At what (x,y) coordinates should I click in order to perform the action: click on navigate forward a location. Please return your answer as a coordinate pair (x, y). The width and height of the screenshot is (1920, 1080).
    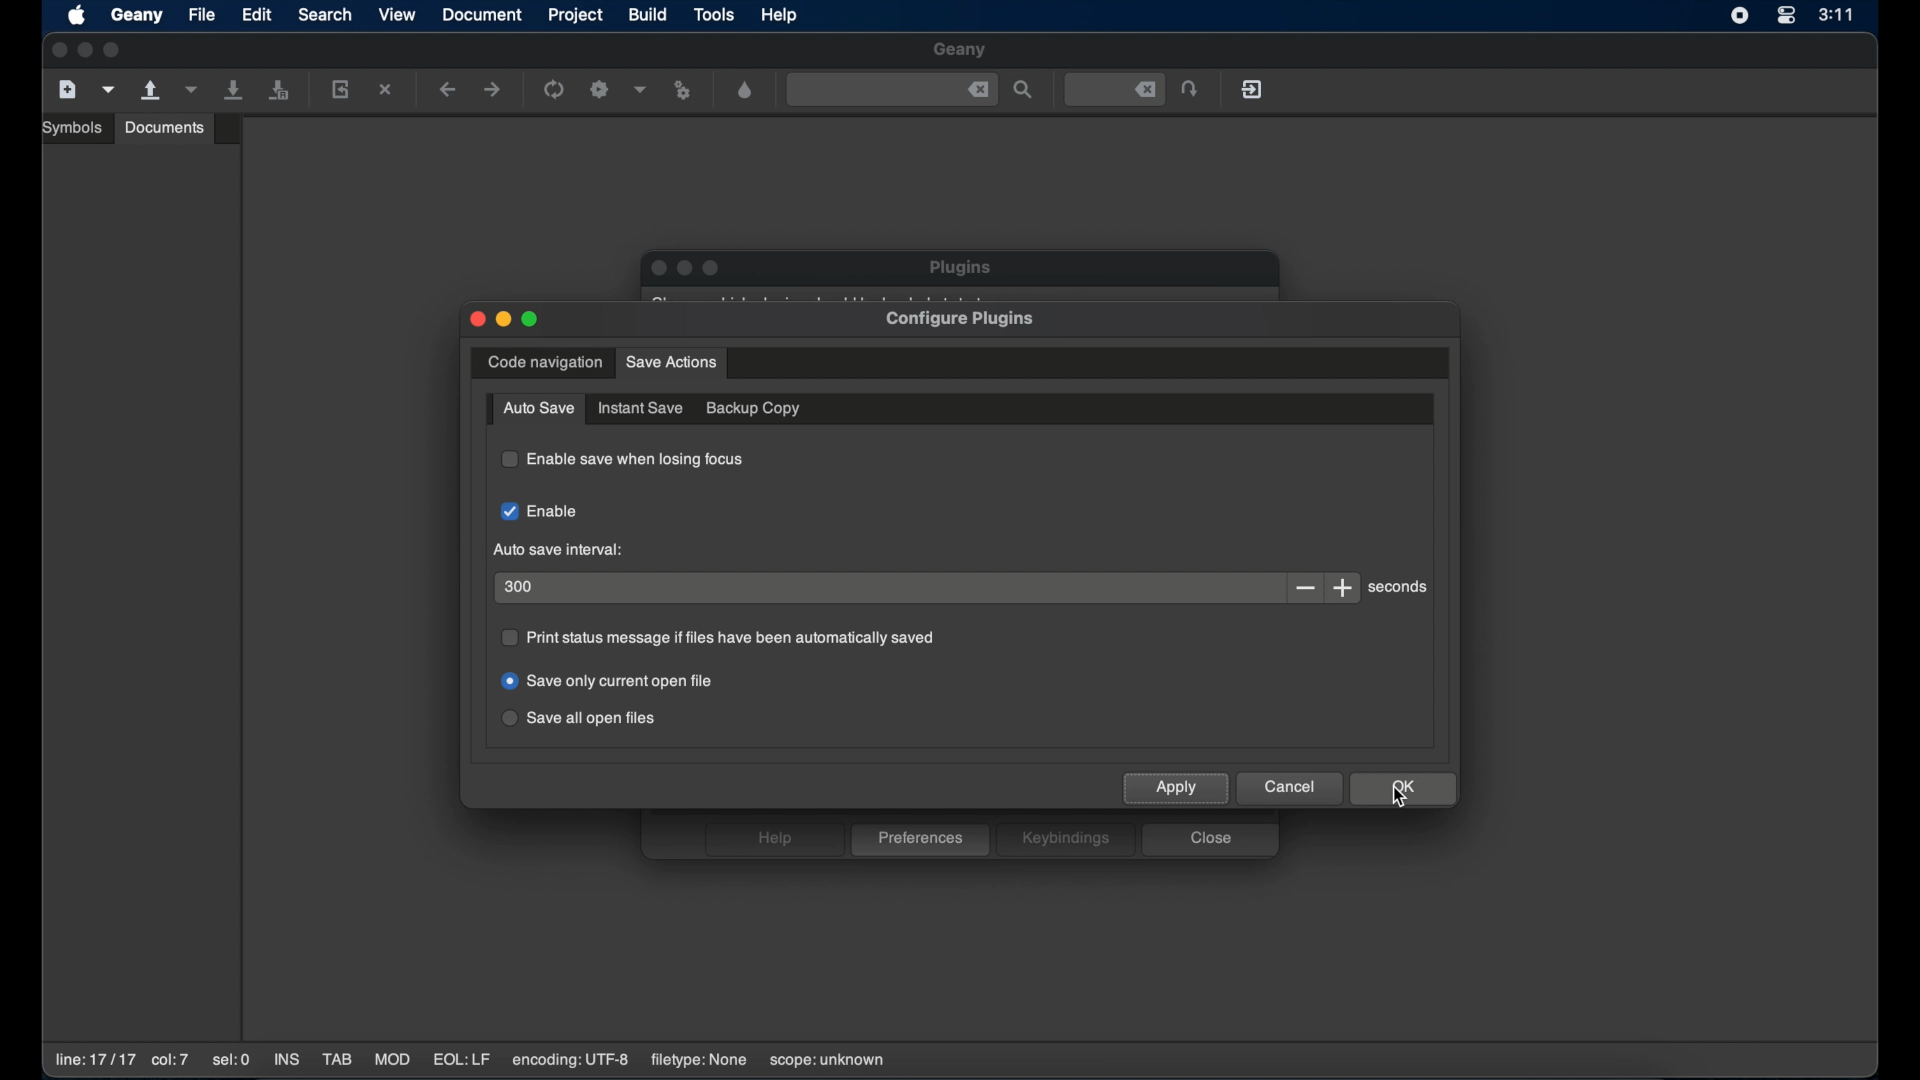
    Looking at the image, I should click on (493, 90).